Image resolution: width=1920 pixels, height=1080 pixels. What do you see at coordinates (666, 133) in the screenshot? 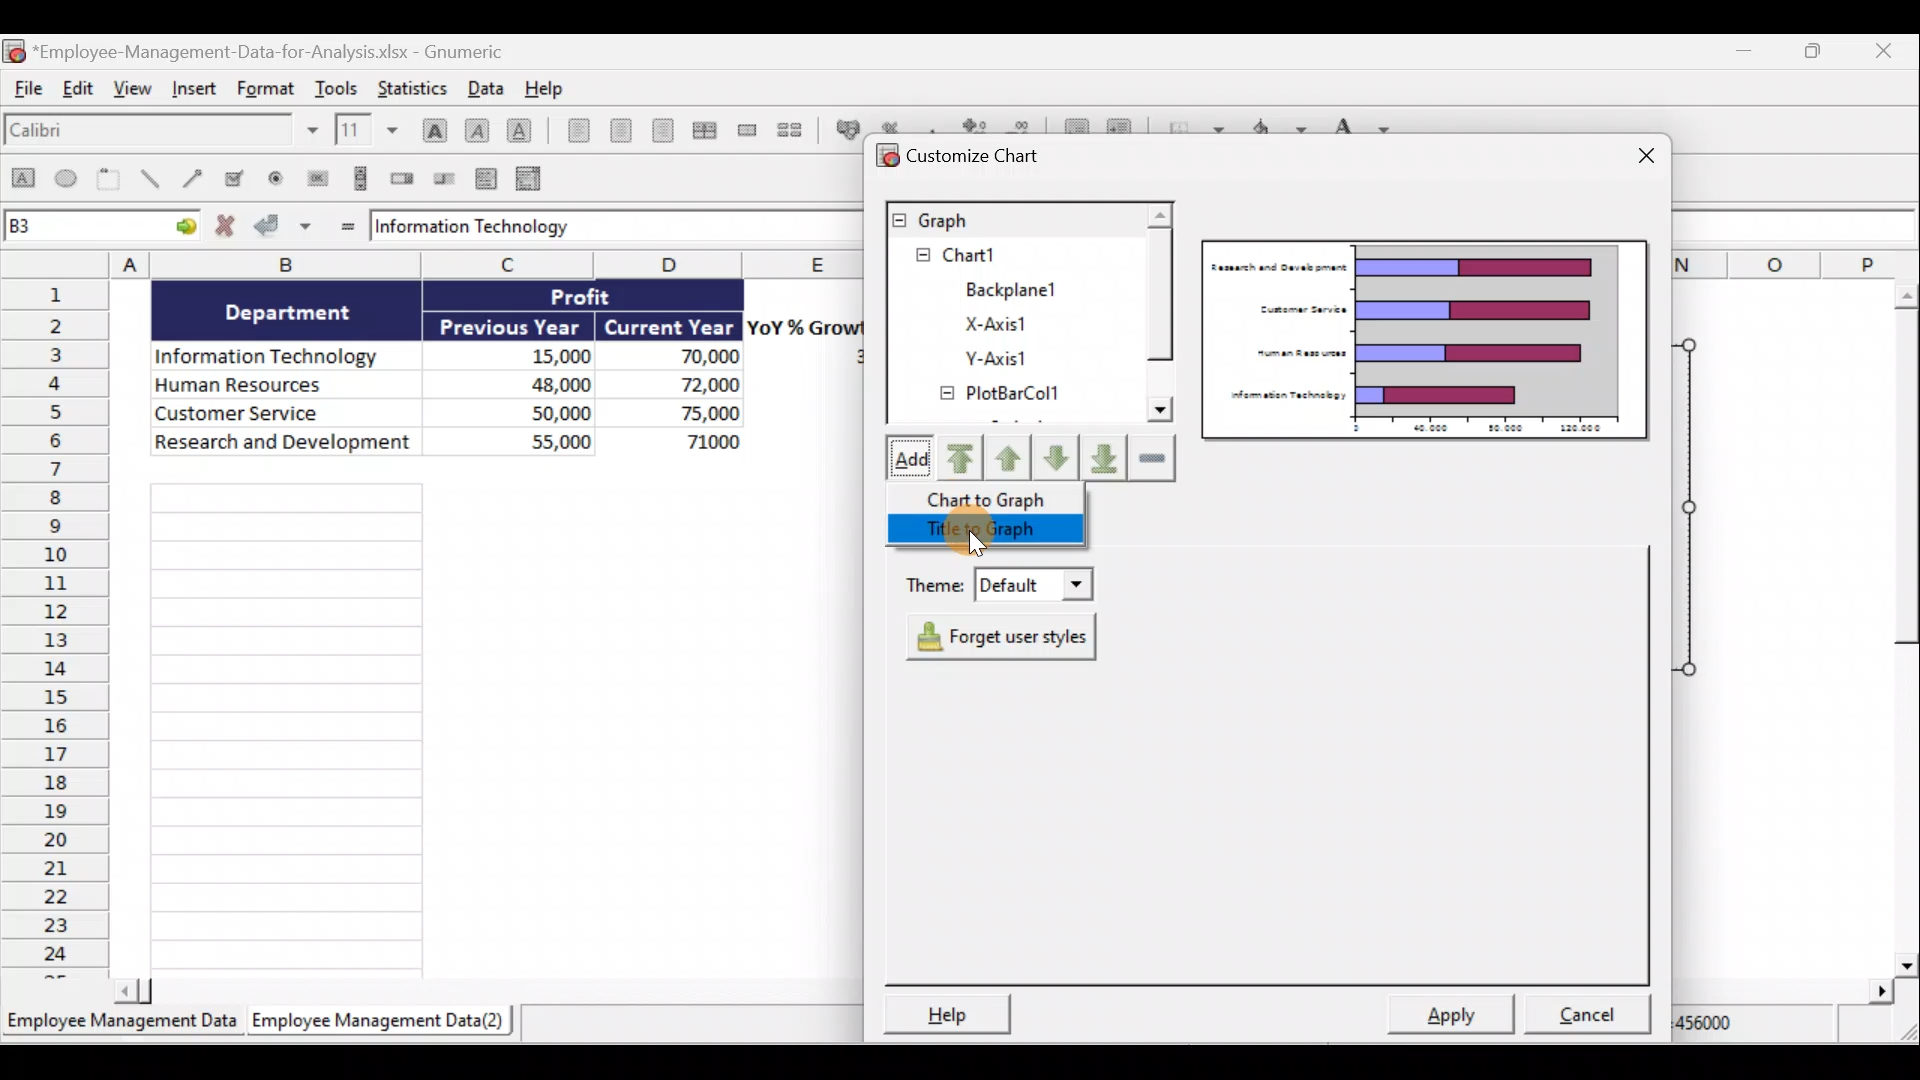
I see `Align right` at bounding box center [666, 133].